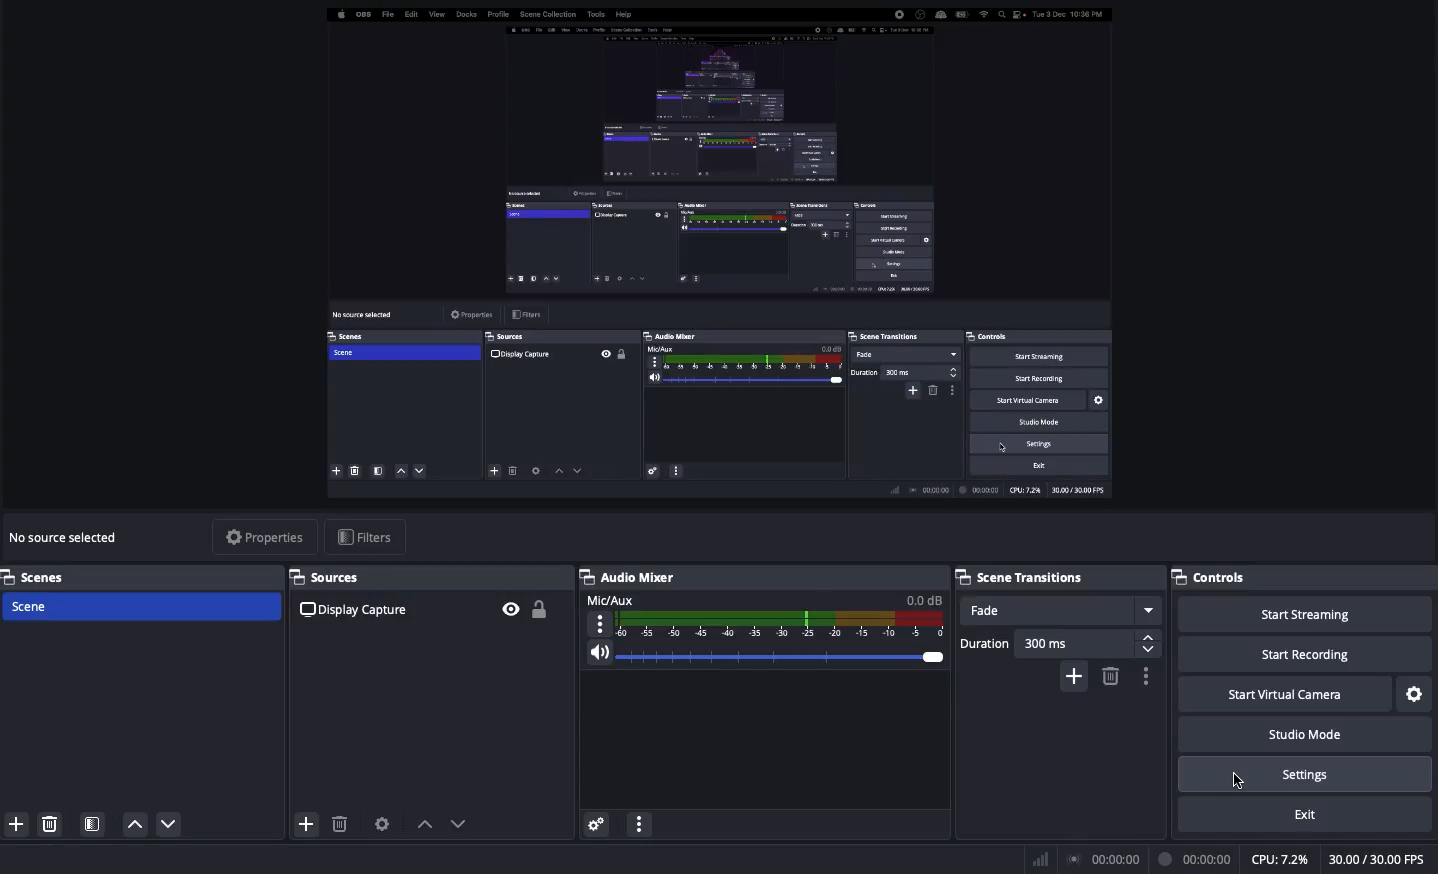 The width and height of the screenshot is (1438, 874). I want to click on Add, so click(1072, 677).